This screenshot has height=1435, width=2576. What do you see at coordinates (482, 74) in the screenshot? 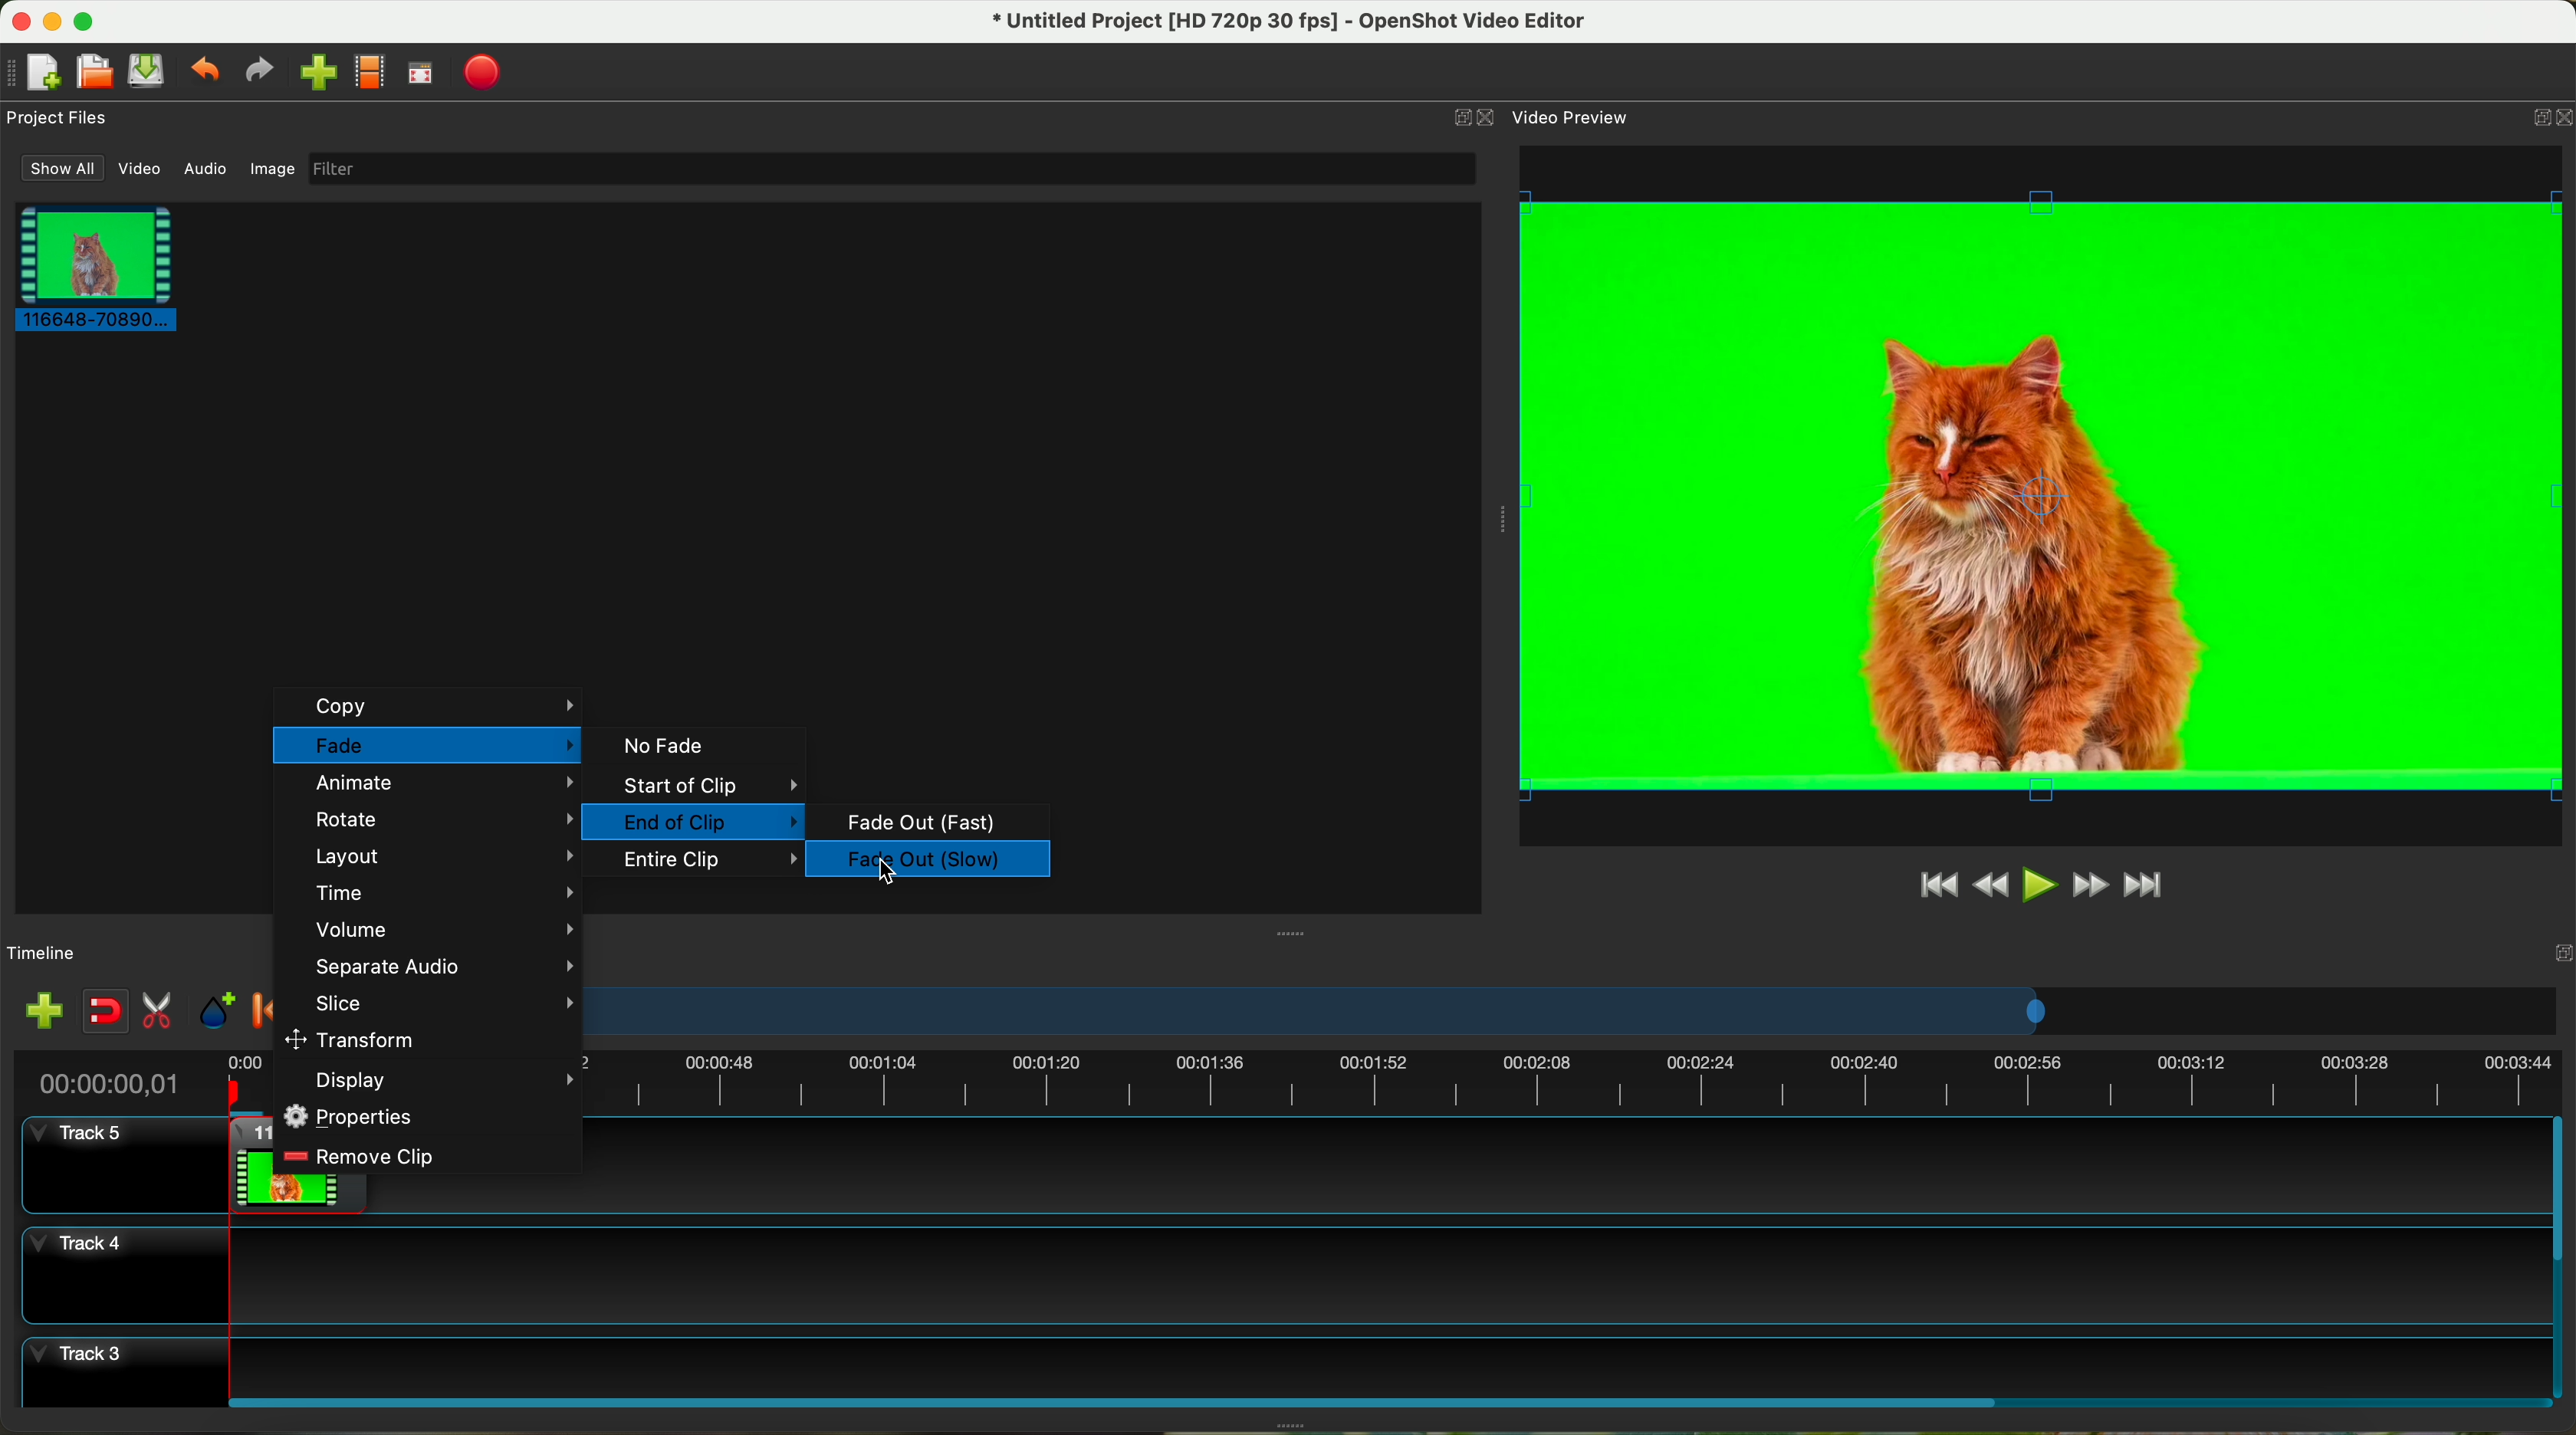
I see `export video` at bounding box center [482, 74].